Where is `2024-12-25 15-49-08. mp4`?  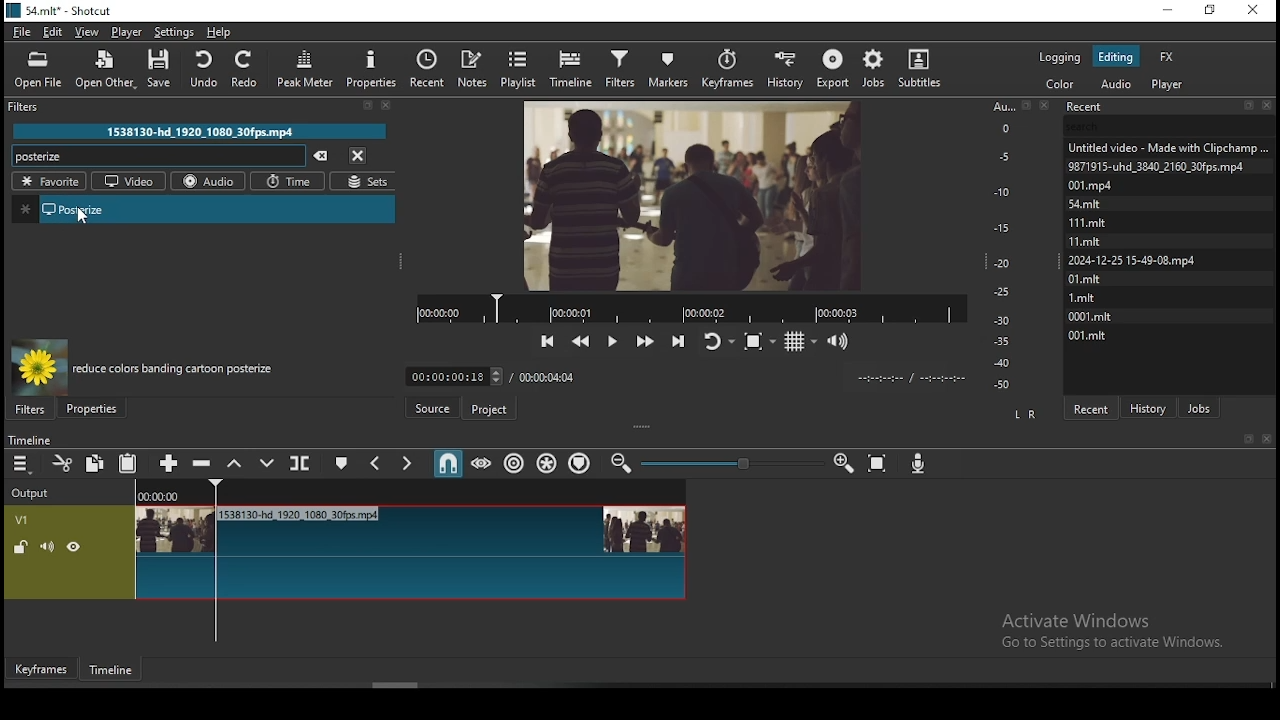 2024-12-25 15-49-08. mp4 is located at coordinates (1134, 259).